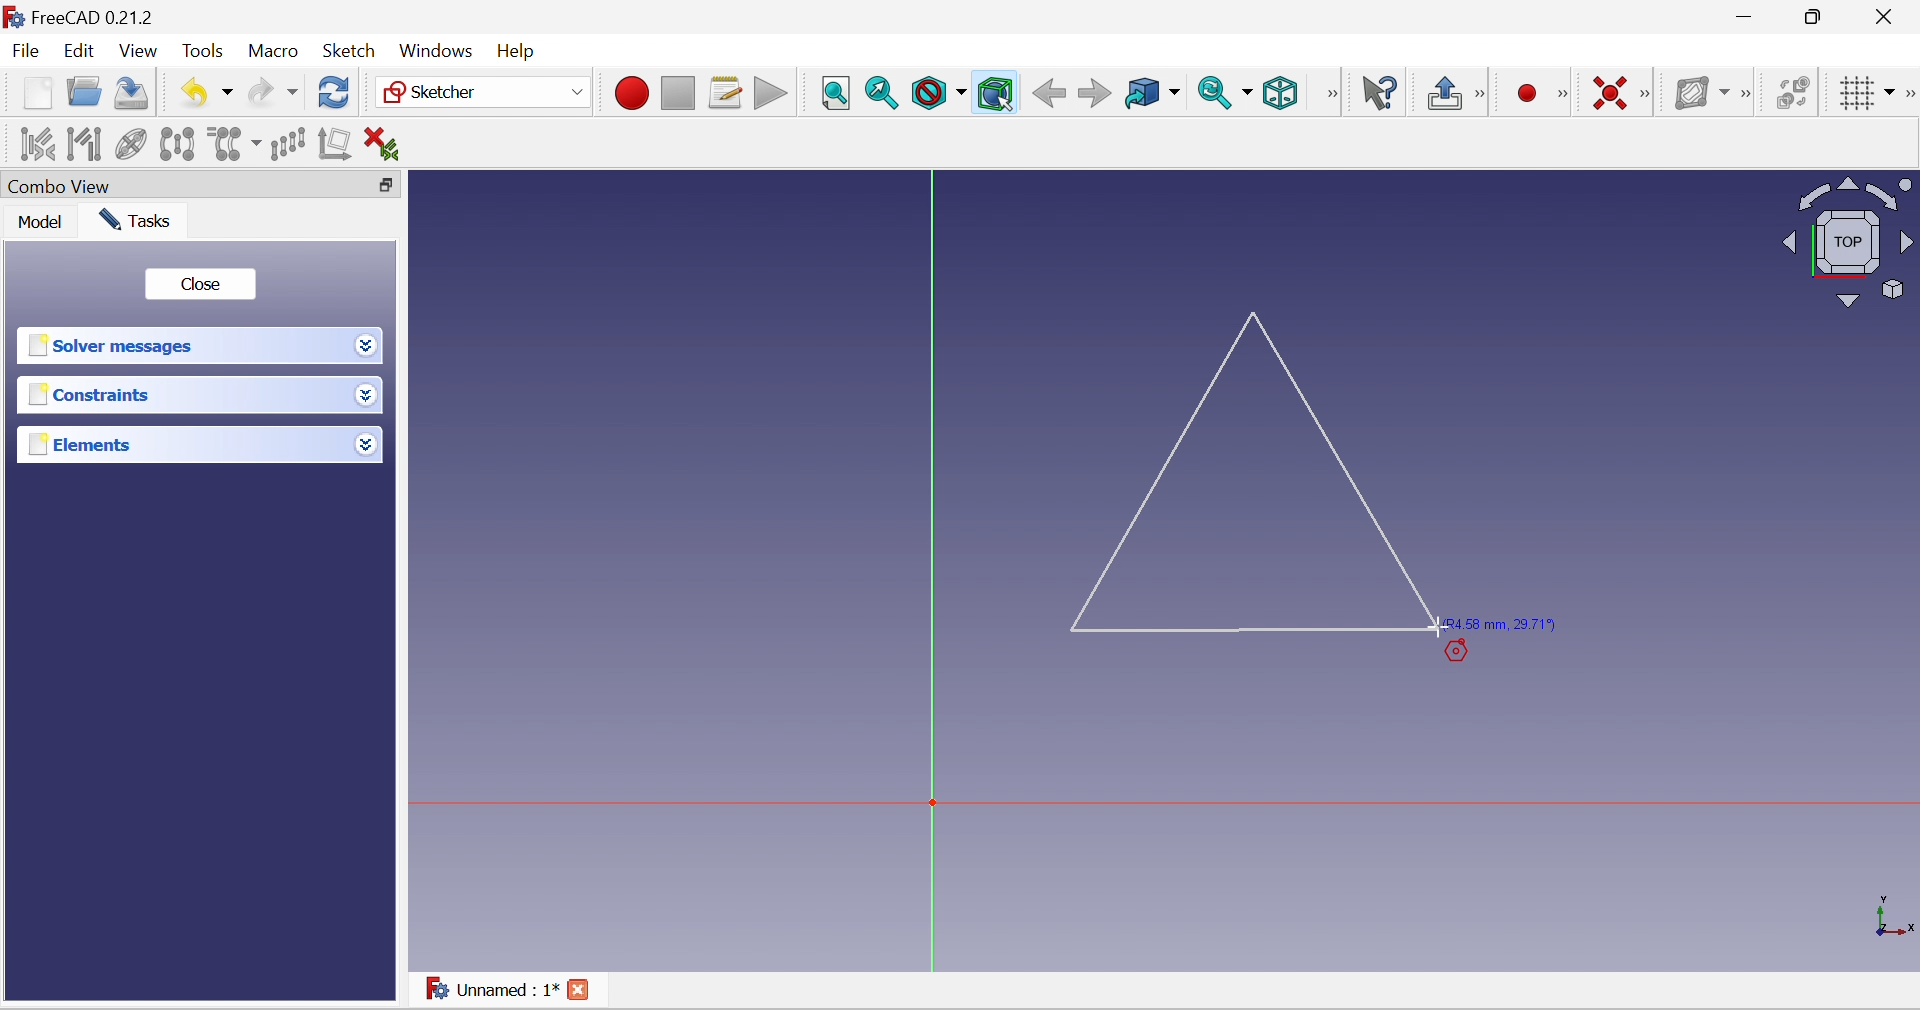  What do you see at coordinates (177, 143) in the screenshot?
I see `Symmetry` at bounding box center [177, 143].